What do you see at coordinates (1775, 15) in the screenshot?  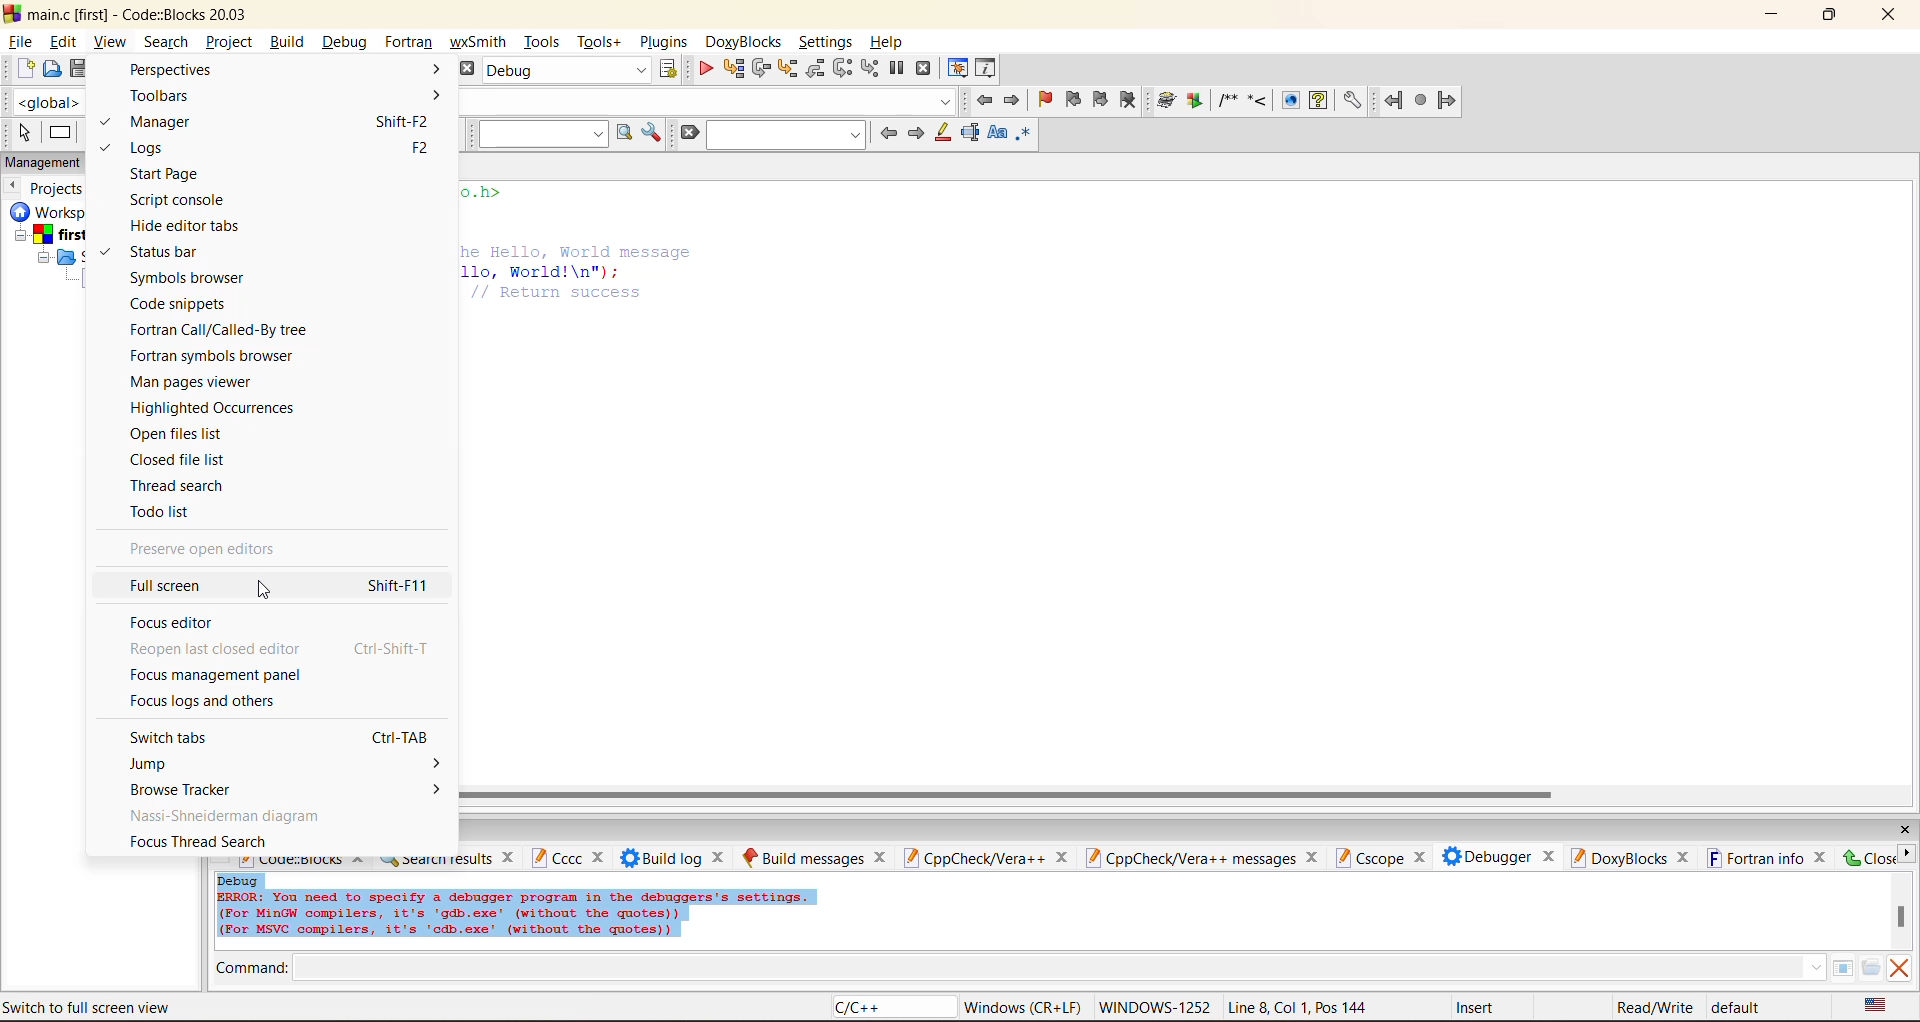 I see `minimize` at bounding box center [1775, 15].